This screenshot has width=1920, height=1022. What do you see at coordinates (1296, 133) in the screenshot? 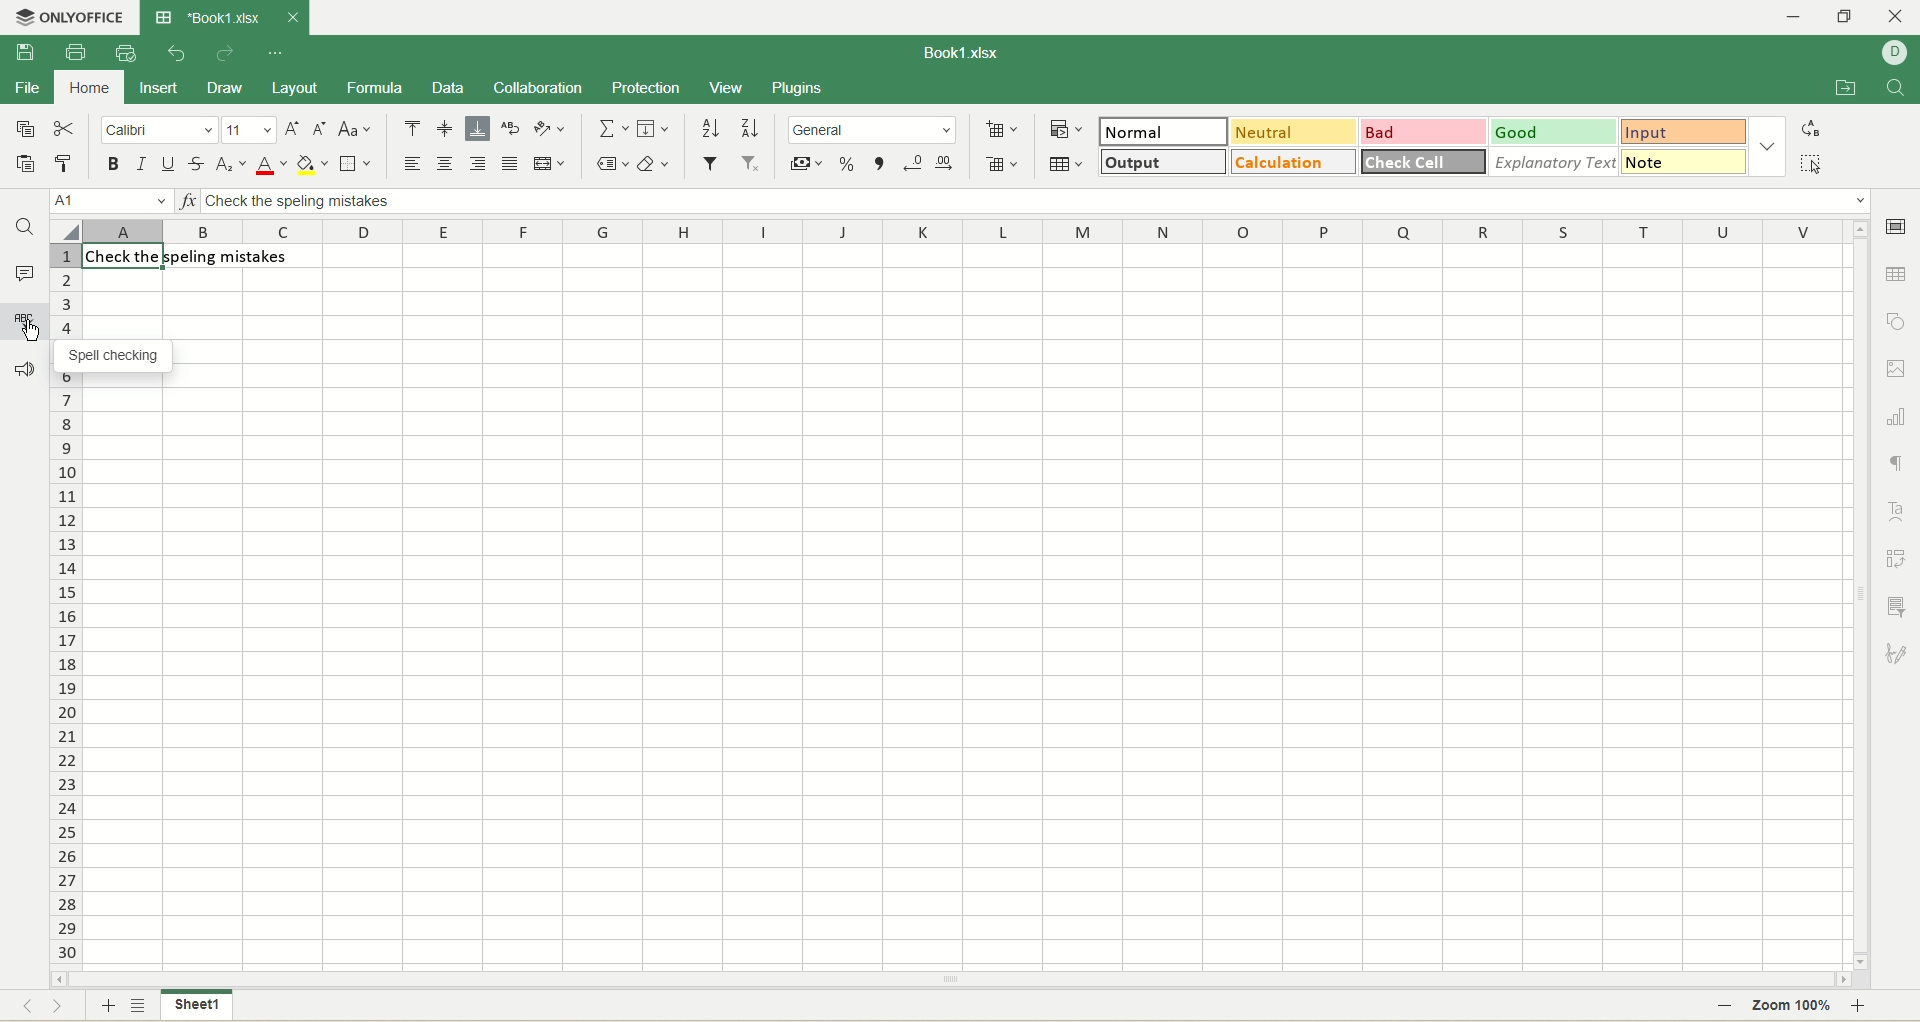
I see `neutral` at bounding box center [1296, 133].